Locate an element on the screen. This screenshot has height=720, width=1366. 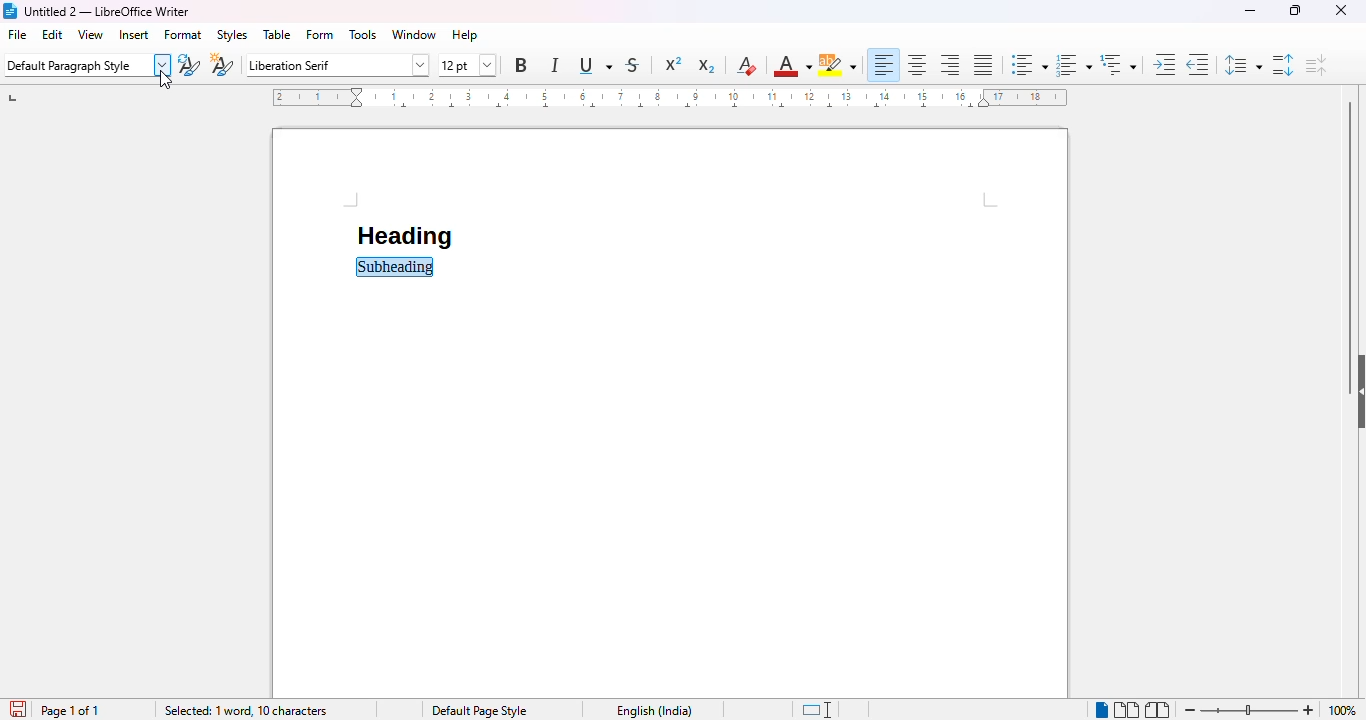
justified is located at coordinates (983, 64).